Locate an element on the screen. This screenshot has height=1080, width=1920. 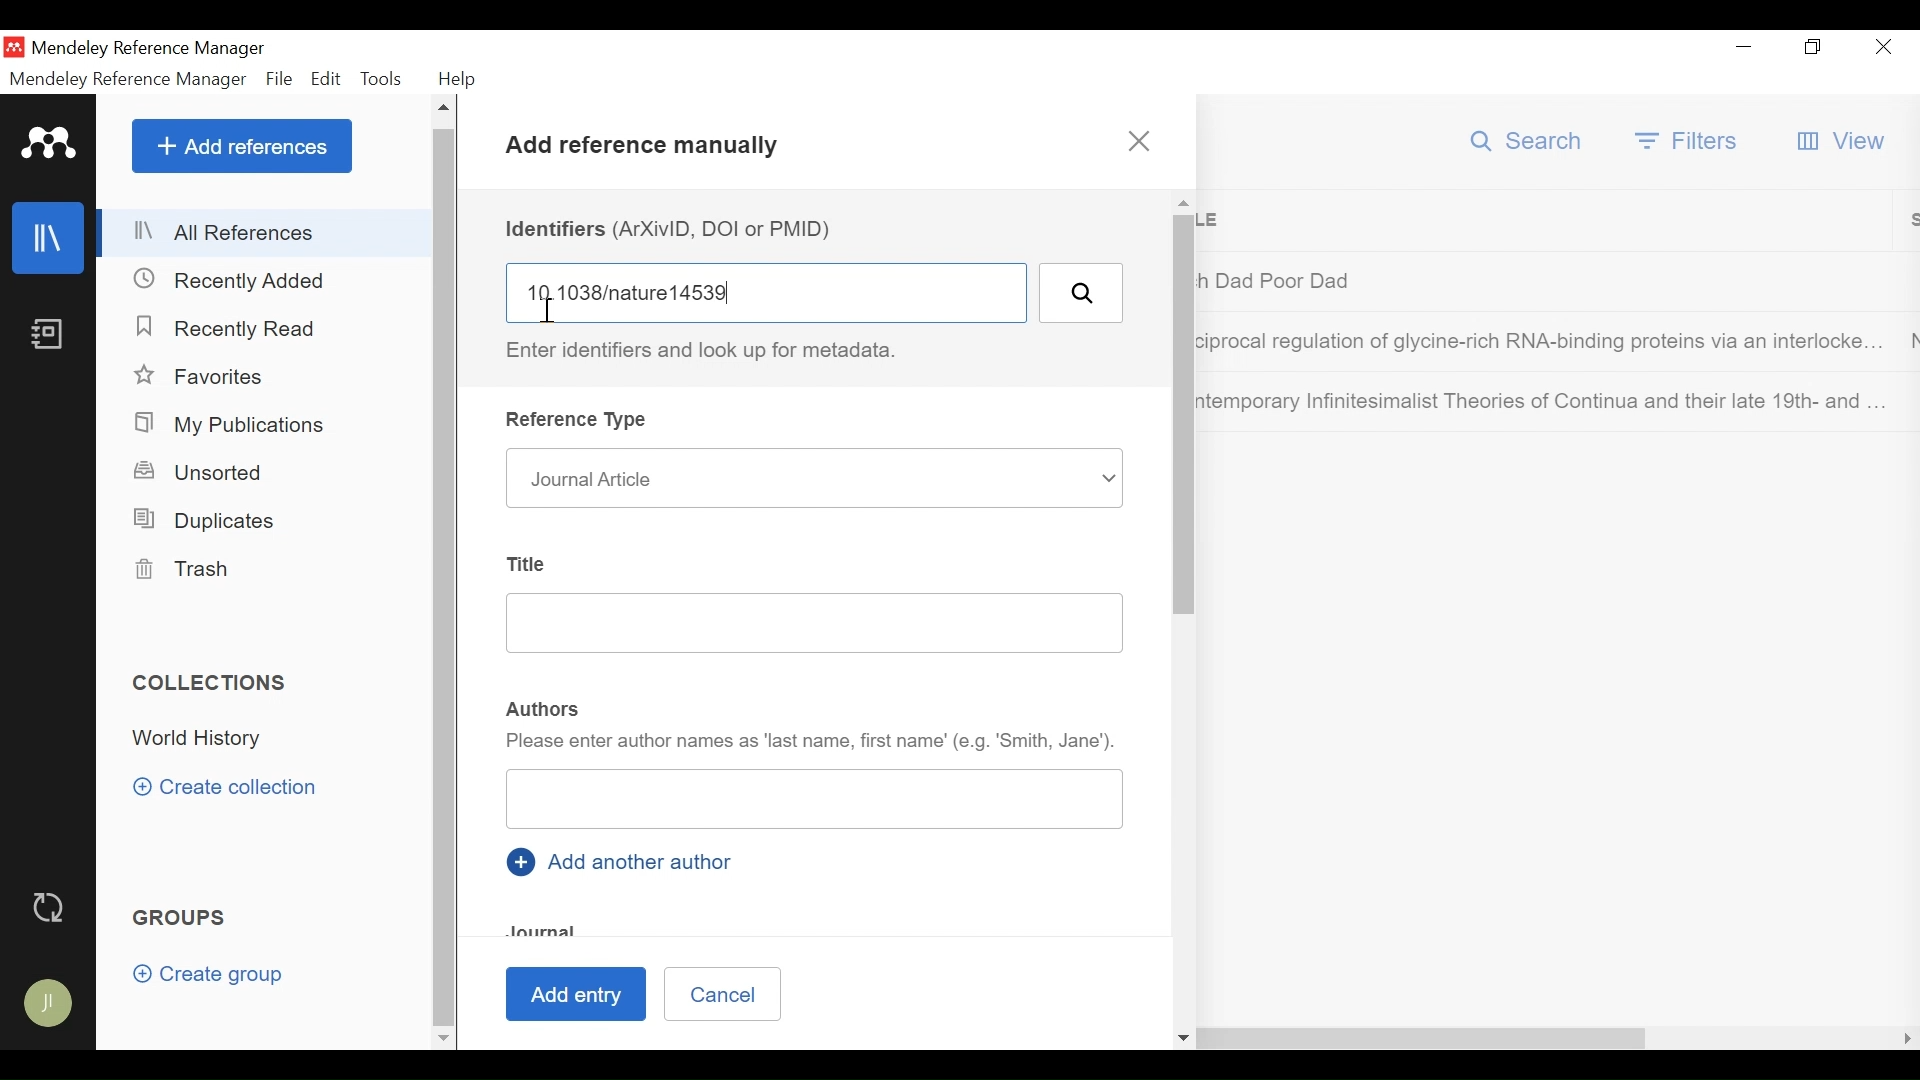
Scroll Right is located at coordinates (1905, 1039).